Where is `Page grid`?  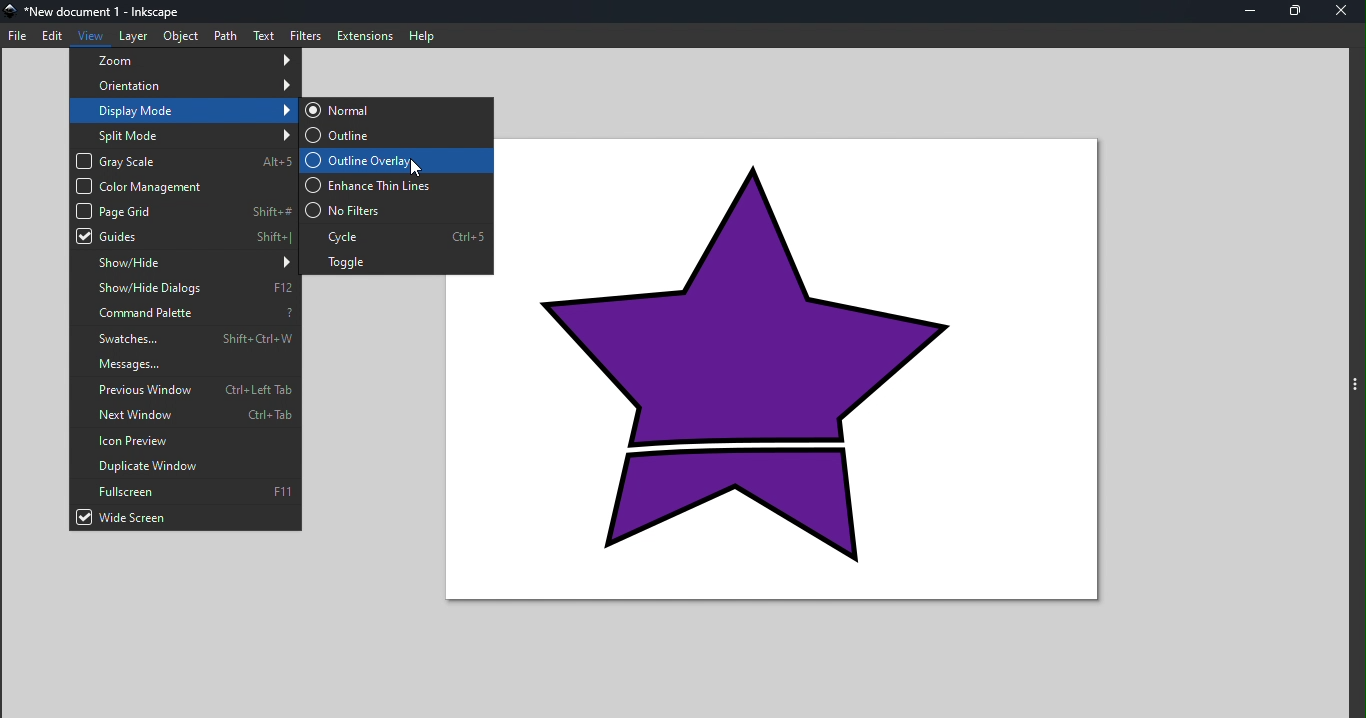
Page grid is located at coordinates (187, 212).